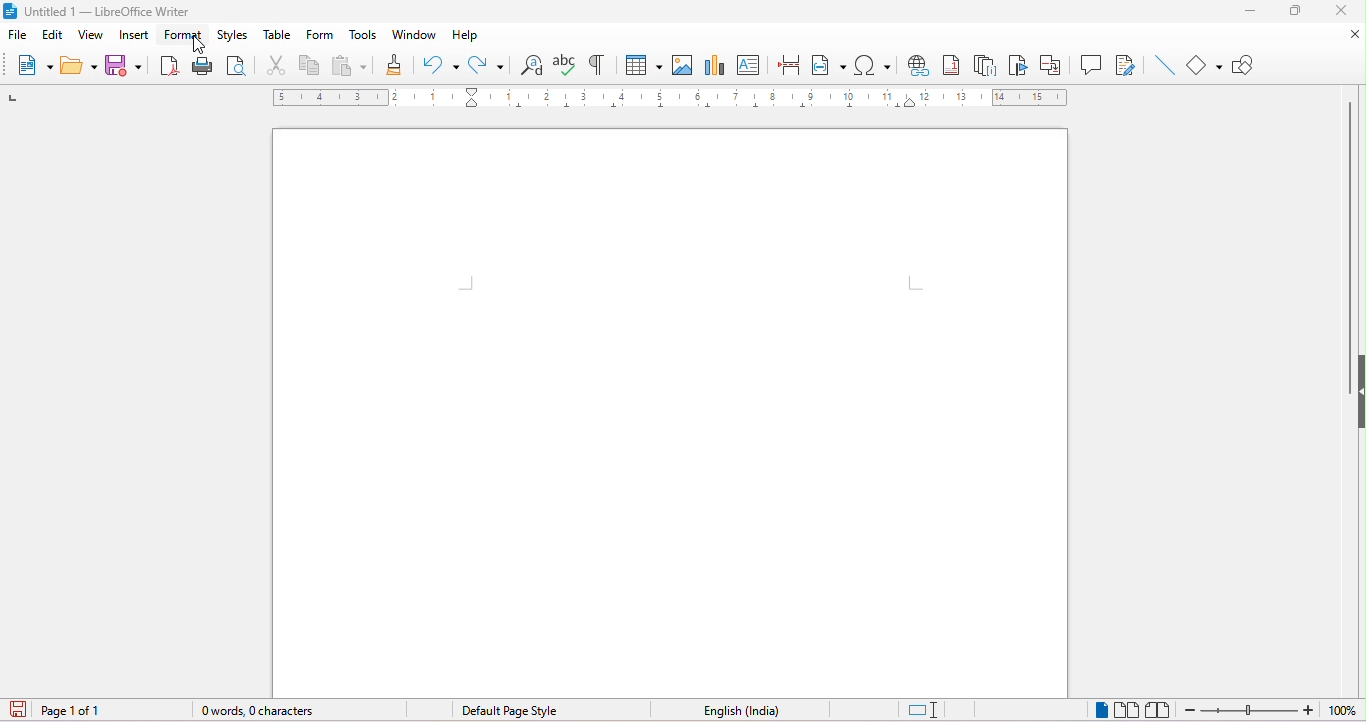  What do you see at coordinates (1346, 11) in the screenshot?
I see `close` at bounding box center [1346, 11].